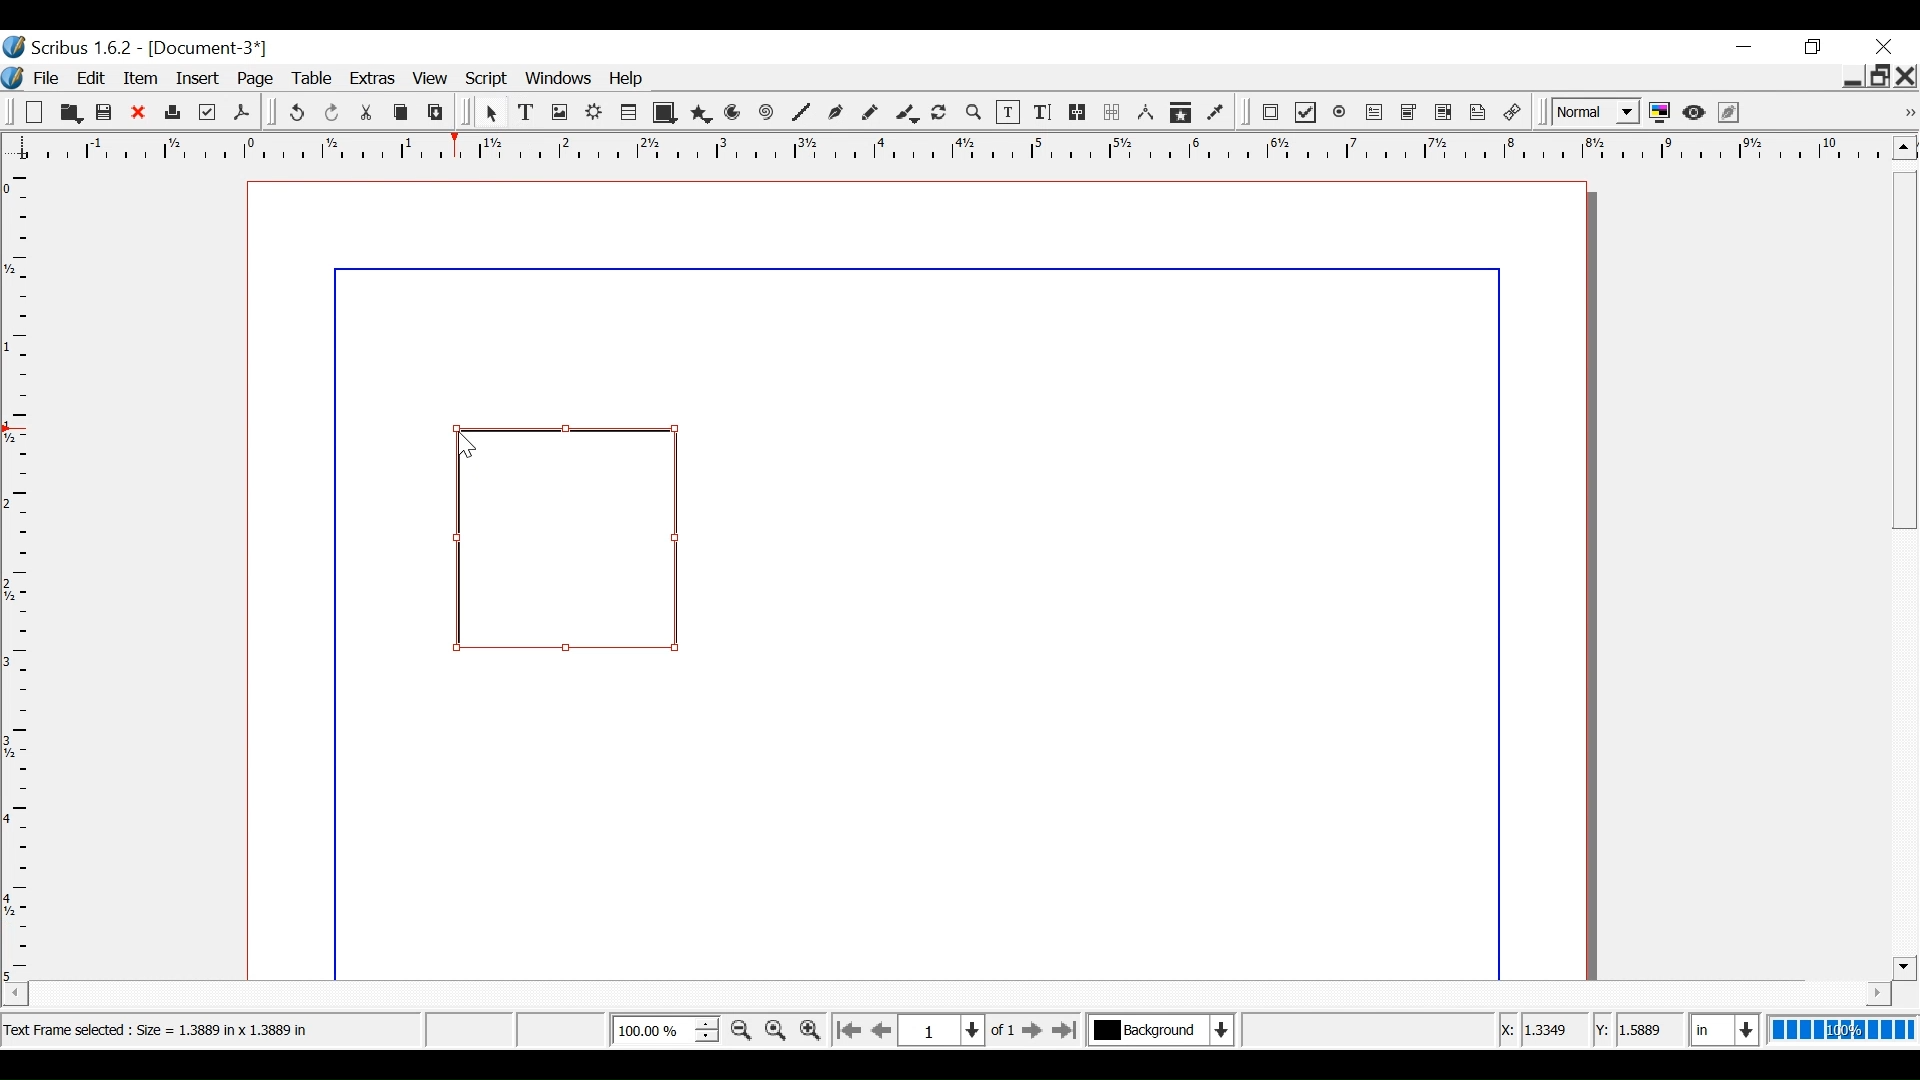  I want to click on Table, so click(313, 79).